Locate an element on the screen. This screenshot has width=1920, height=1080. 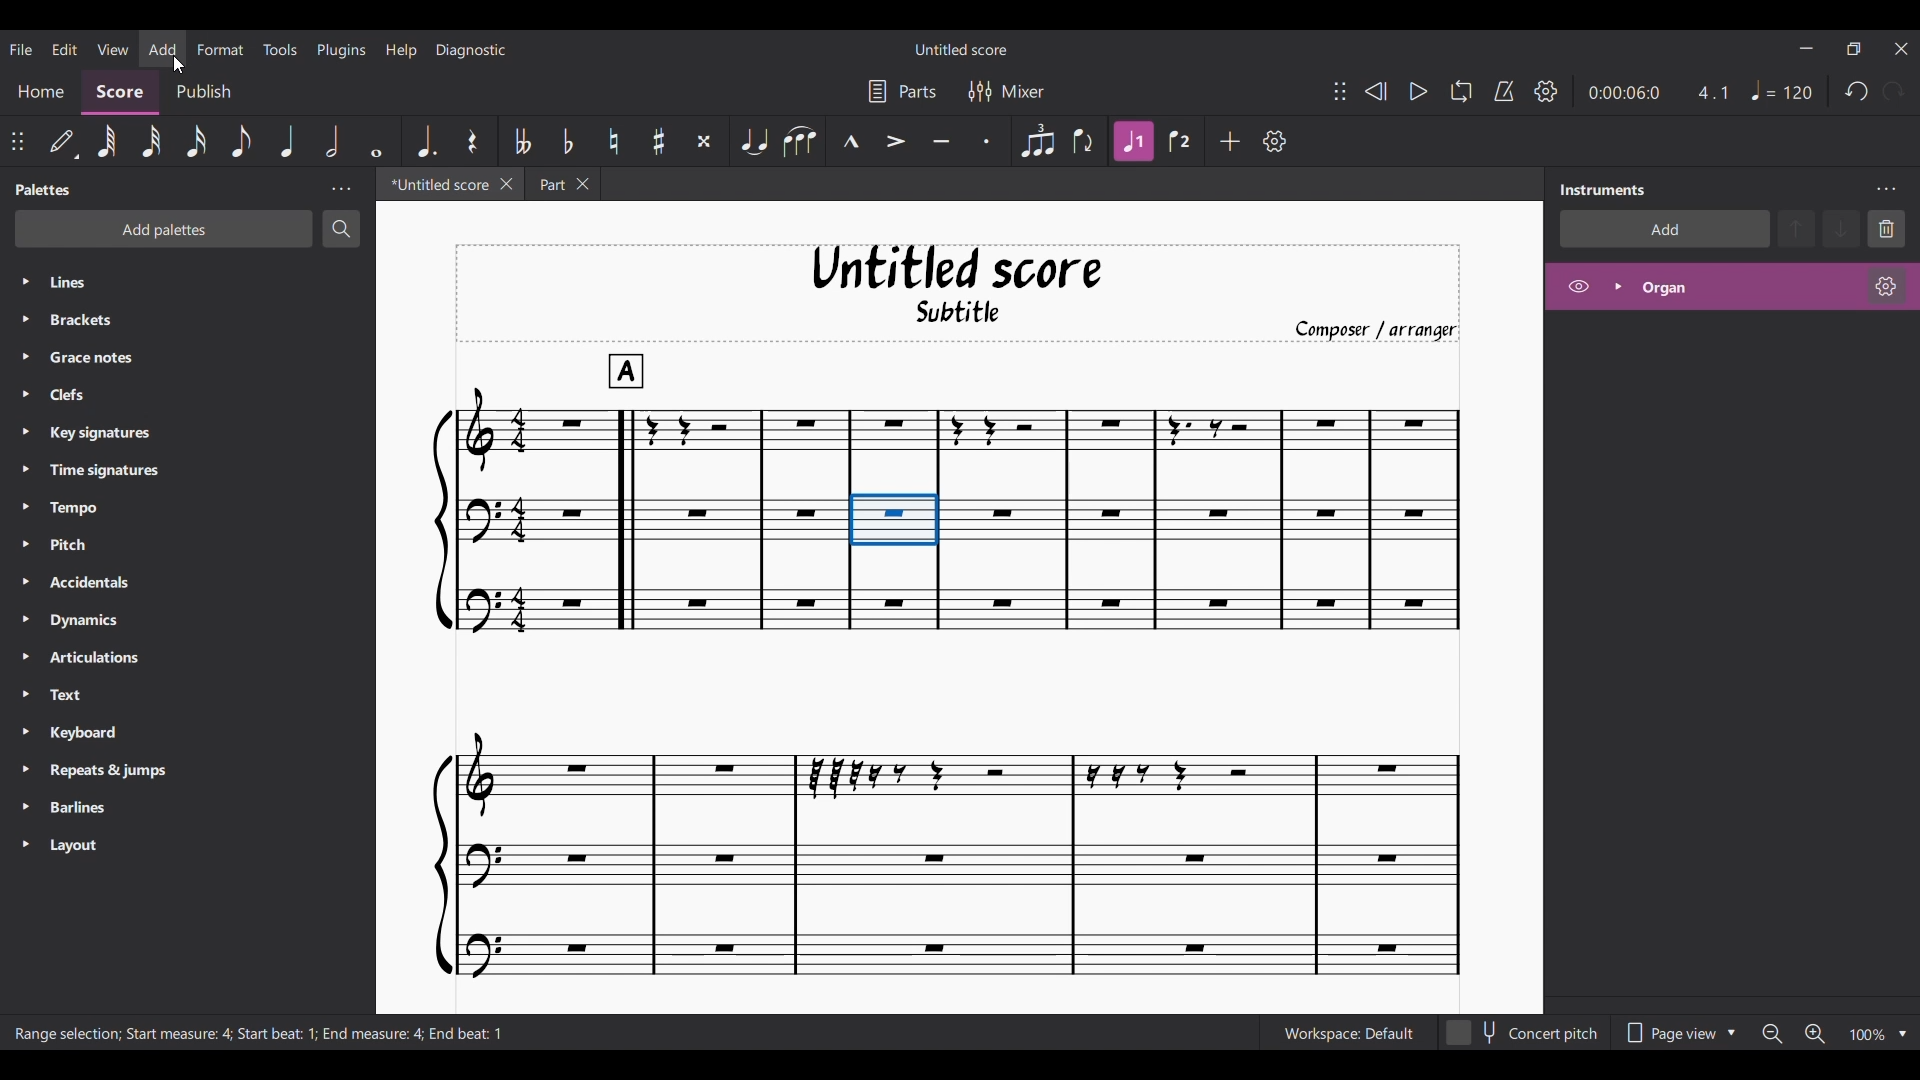
Quarter note is located at coordinates (288, 141).